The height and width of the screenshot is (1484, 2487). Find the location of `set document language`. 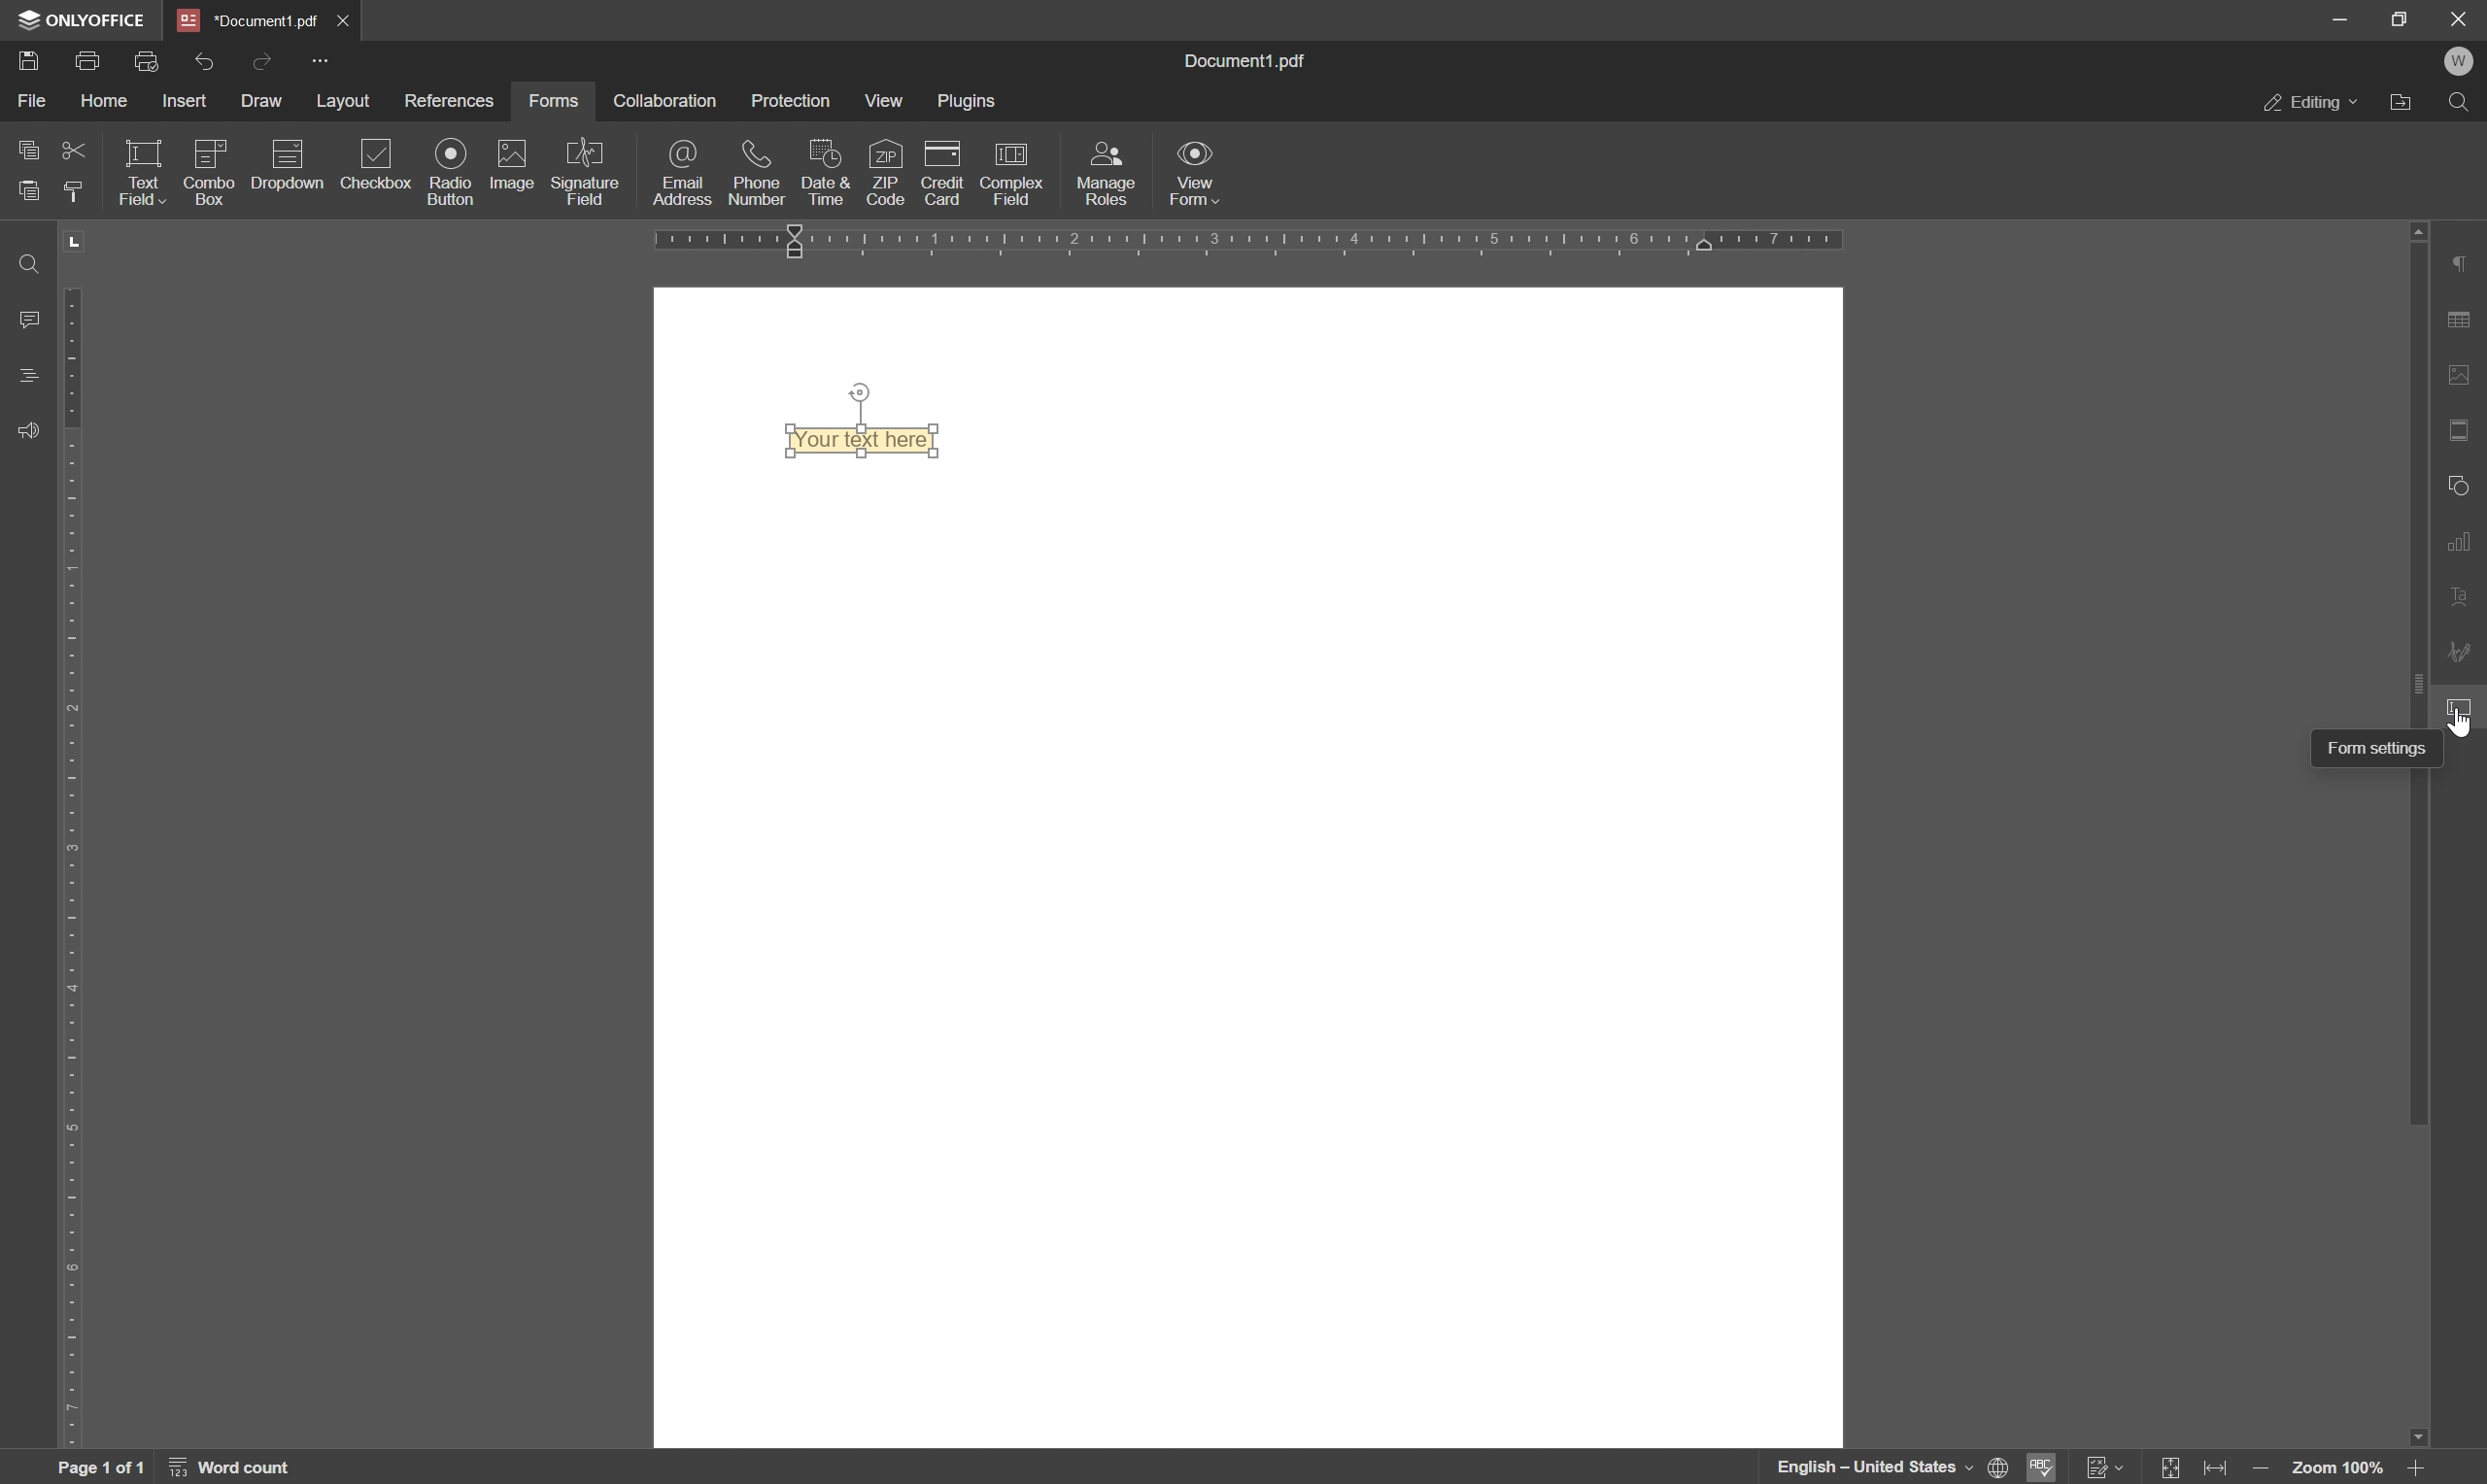

set document language is located at coordinates (1997, 1469).